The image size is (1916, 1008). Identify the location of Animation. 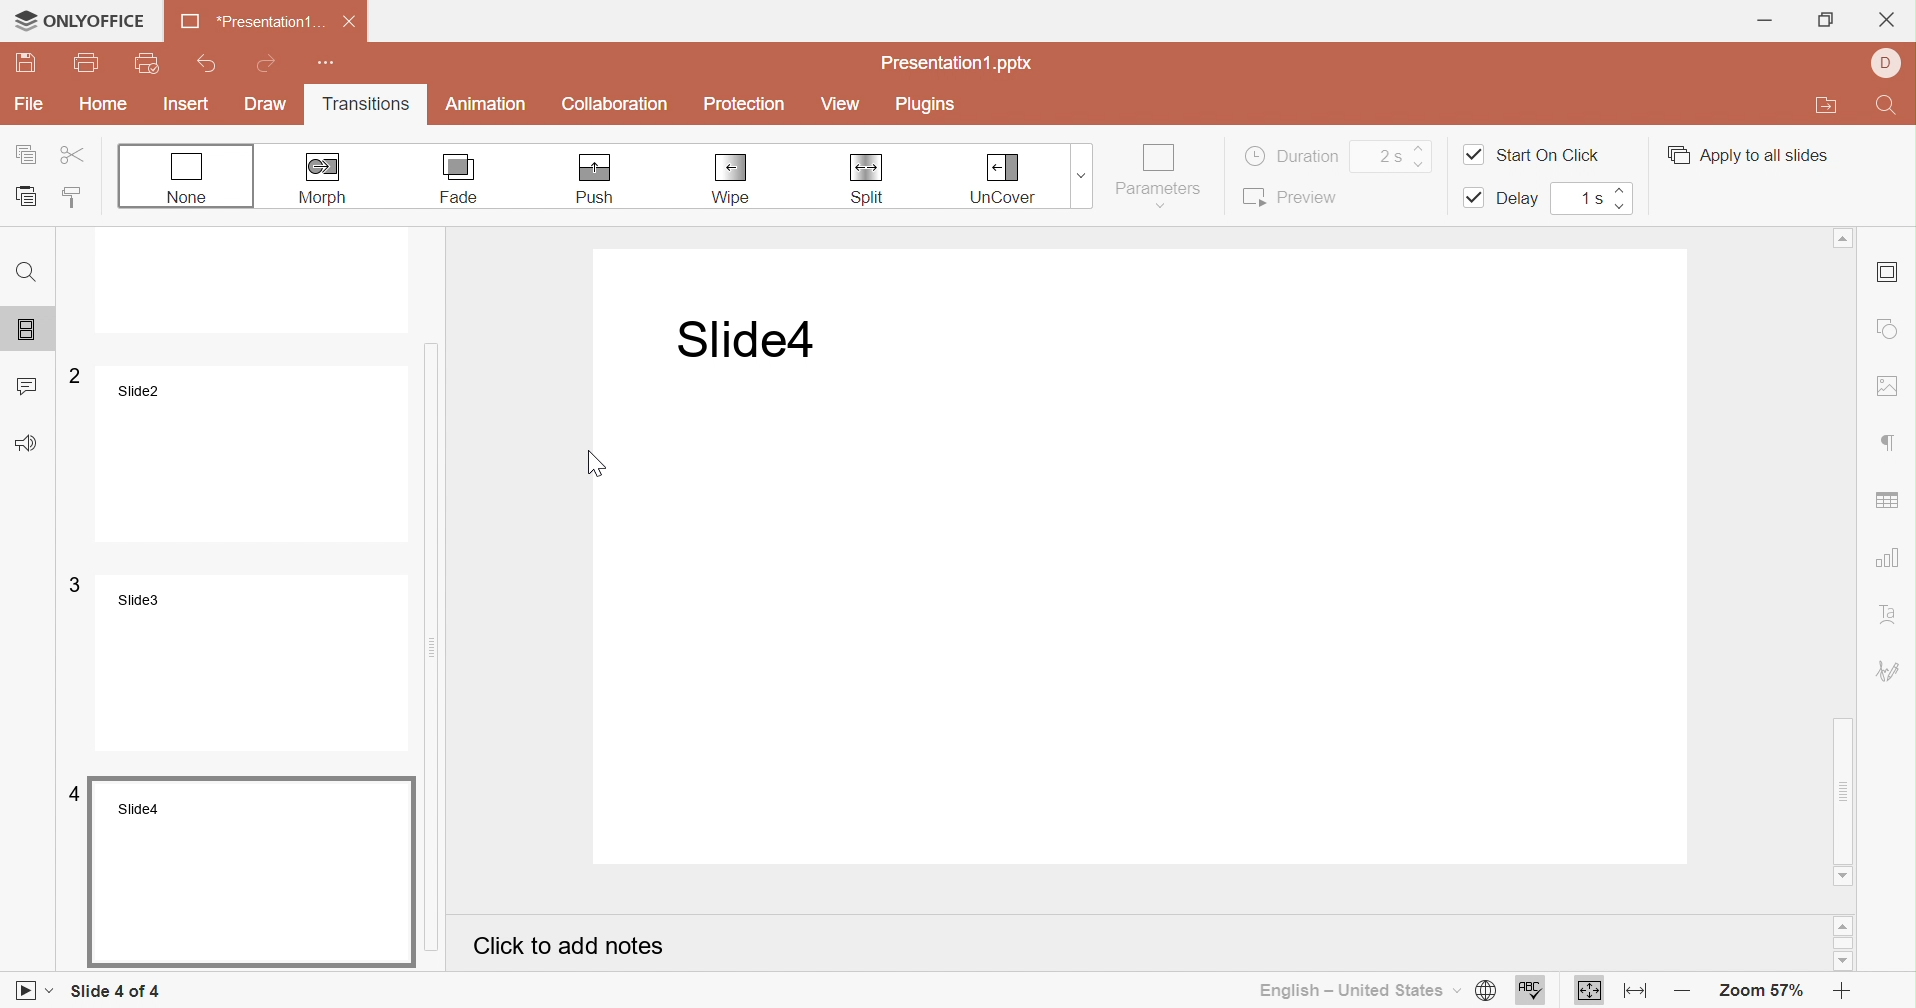
(486, 104).